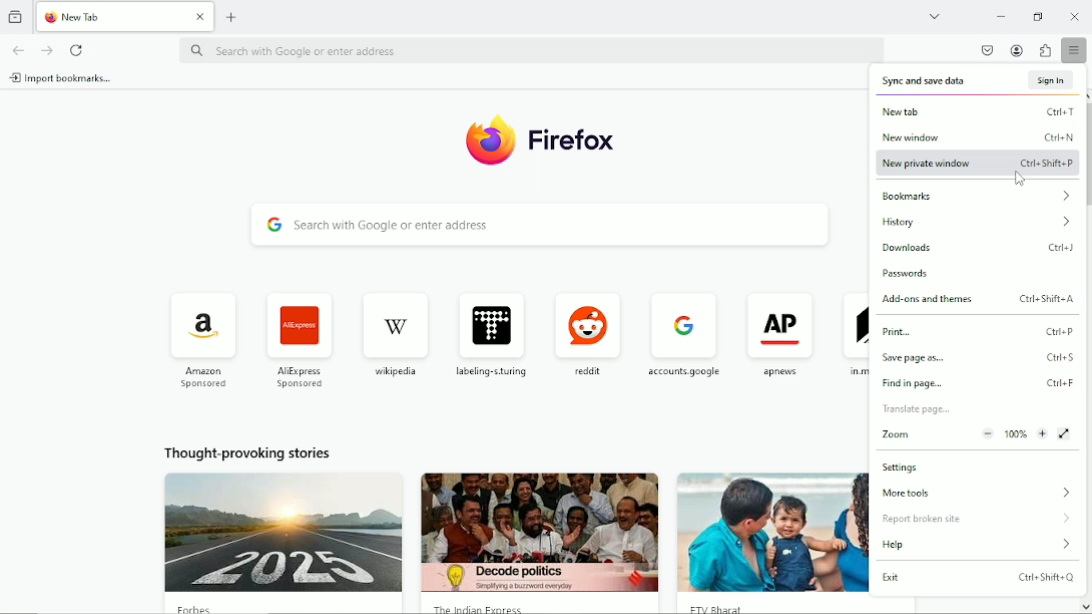 This screenshot has height=614, width=1092. I want to click on passwords, so click(904, 273).